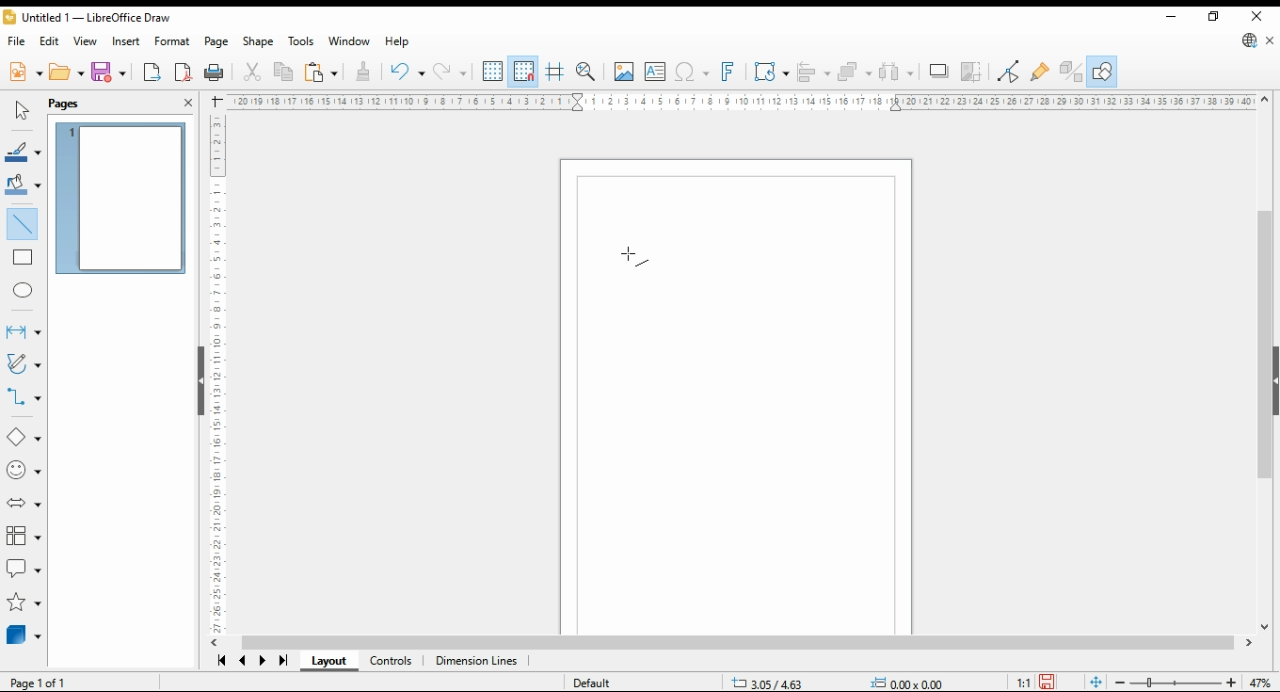 This screenshot has height=692, width=1280. What do you see at coordinates (741, 101) in the screenshot?
I see `horizontal scale` at bounding box center [741, 101].